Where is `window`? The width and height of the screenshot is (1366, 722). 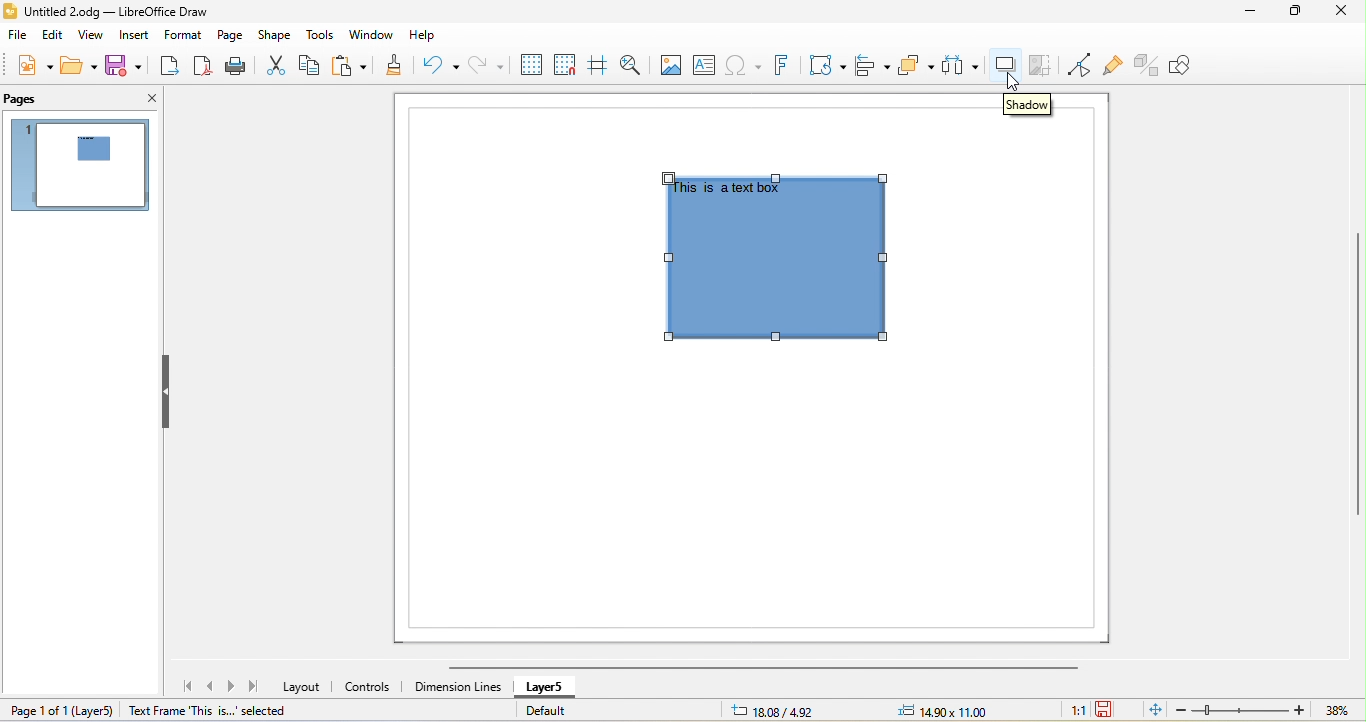
window is located at coordinates (376, 36).